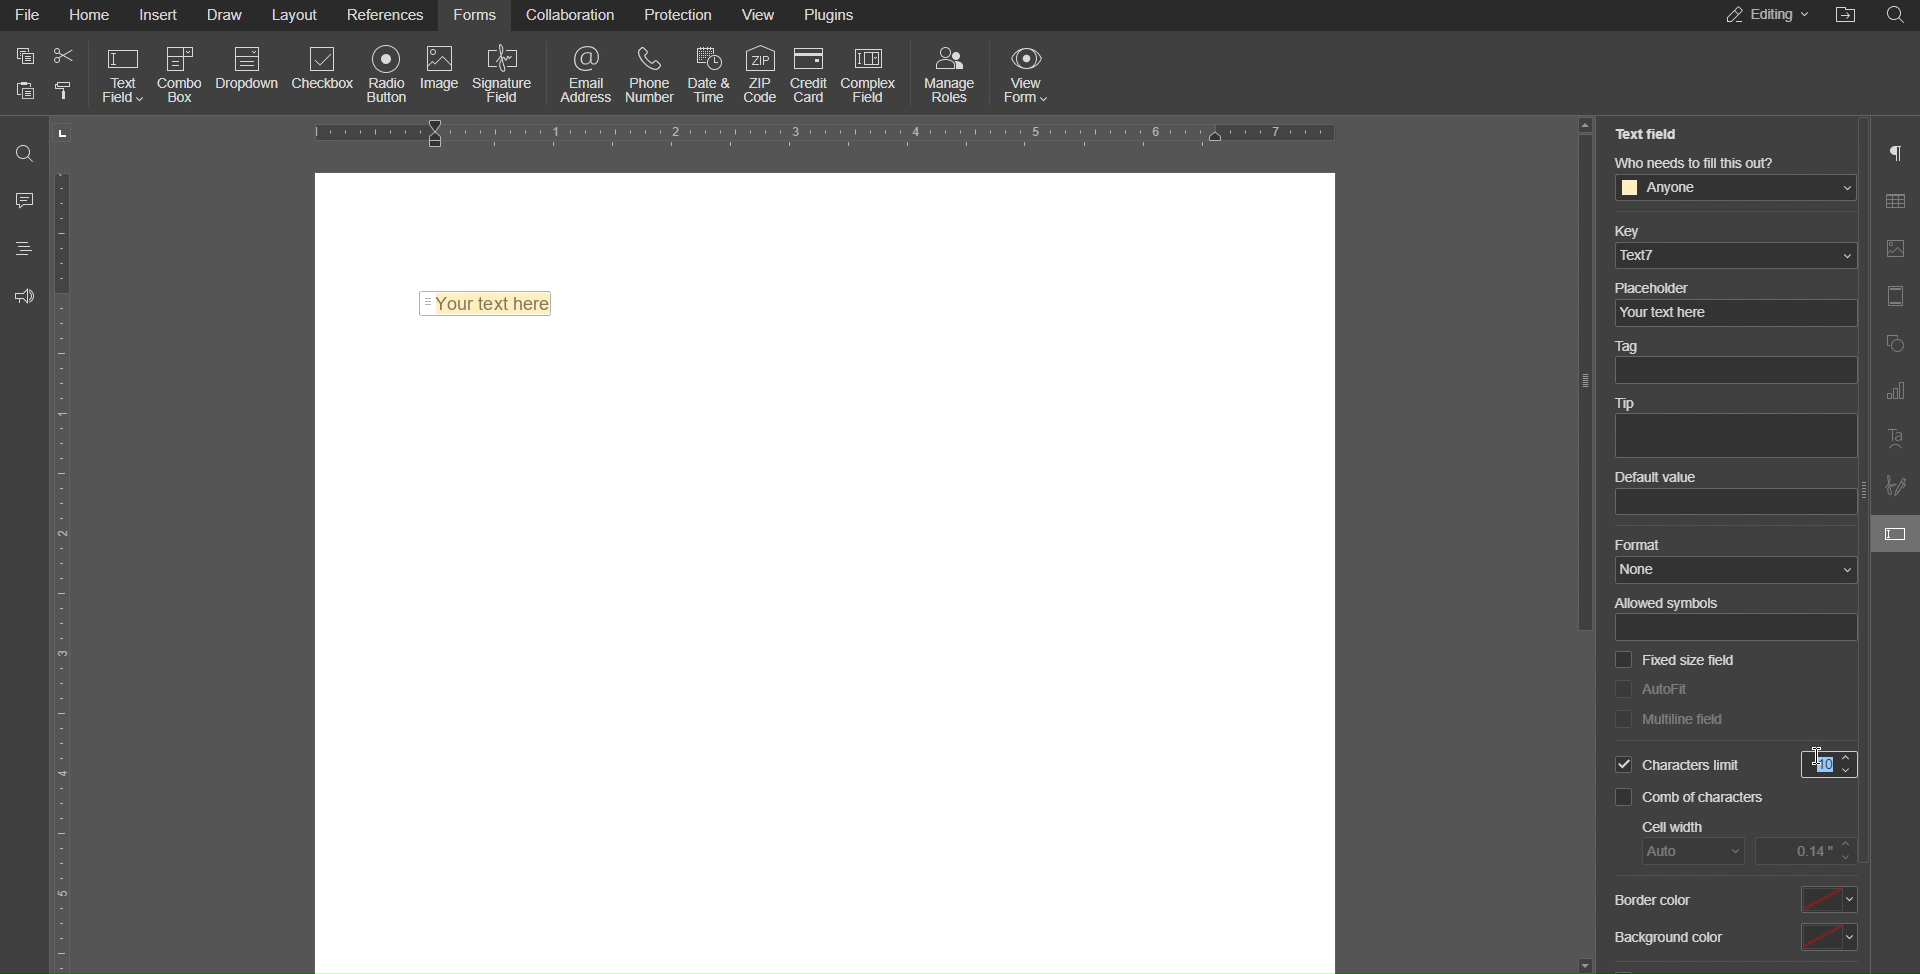 This screenshot has height=974, width=1920. Describe the element at coordinates (587, 71) in the screenshot. I see `Email Address` at that location.